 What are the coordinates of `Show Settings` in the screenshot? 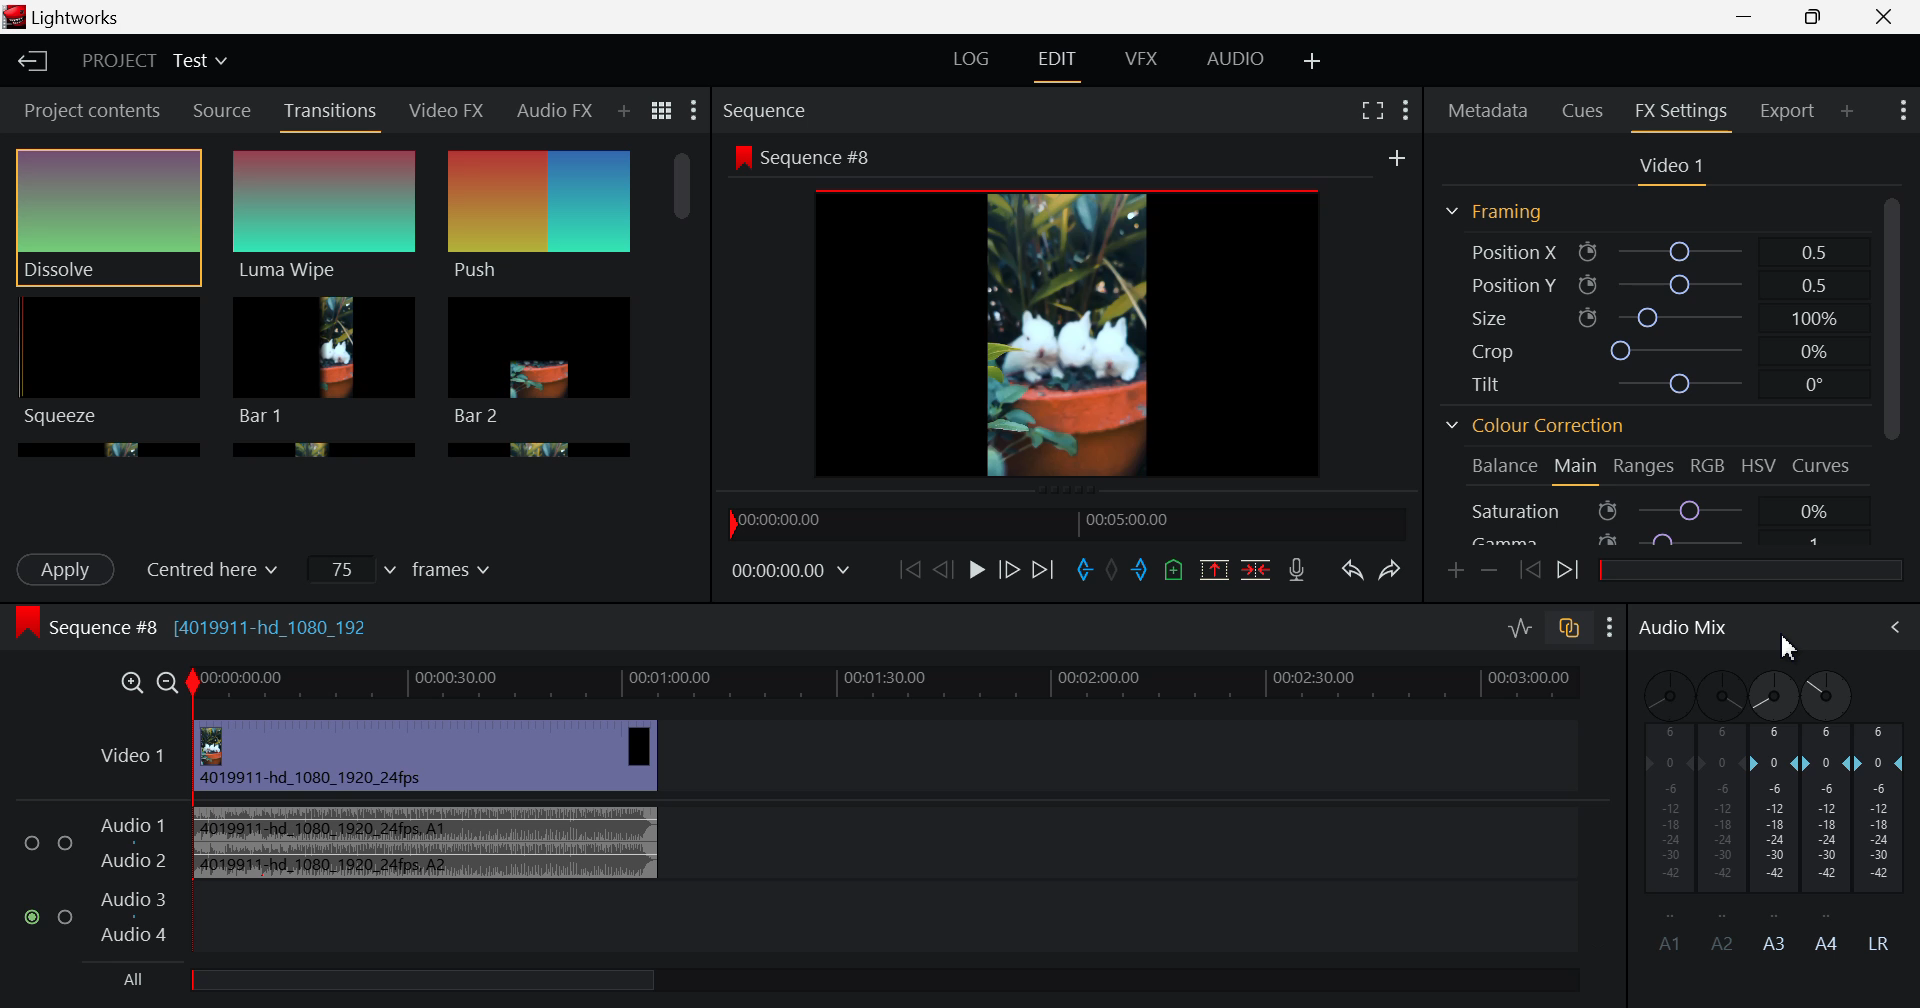 It's located at (694, 110).